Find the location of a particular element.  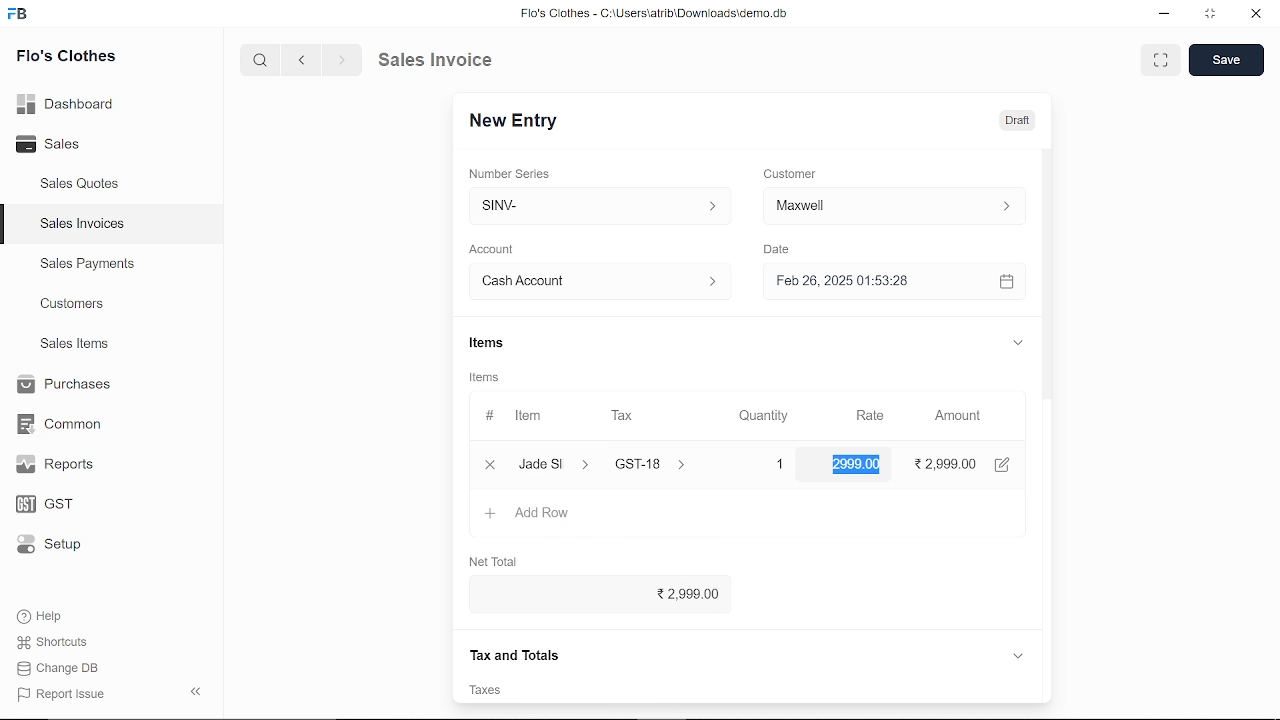

2,999.00 is located at coordinates (594, 595).